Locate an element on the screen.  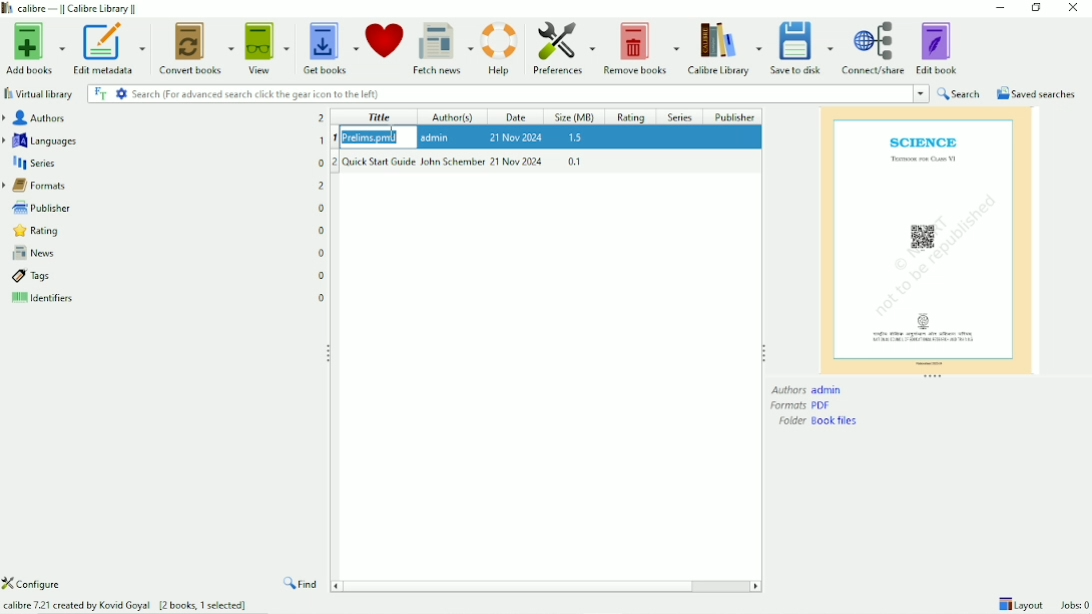
Formats is located at coordinates (801, 406).